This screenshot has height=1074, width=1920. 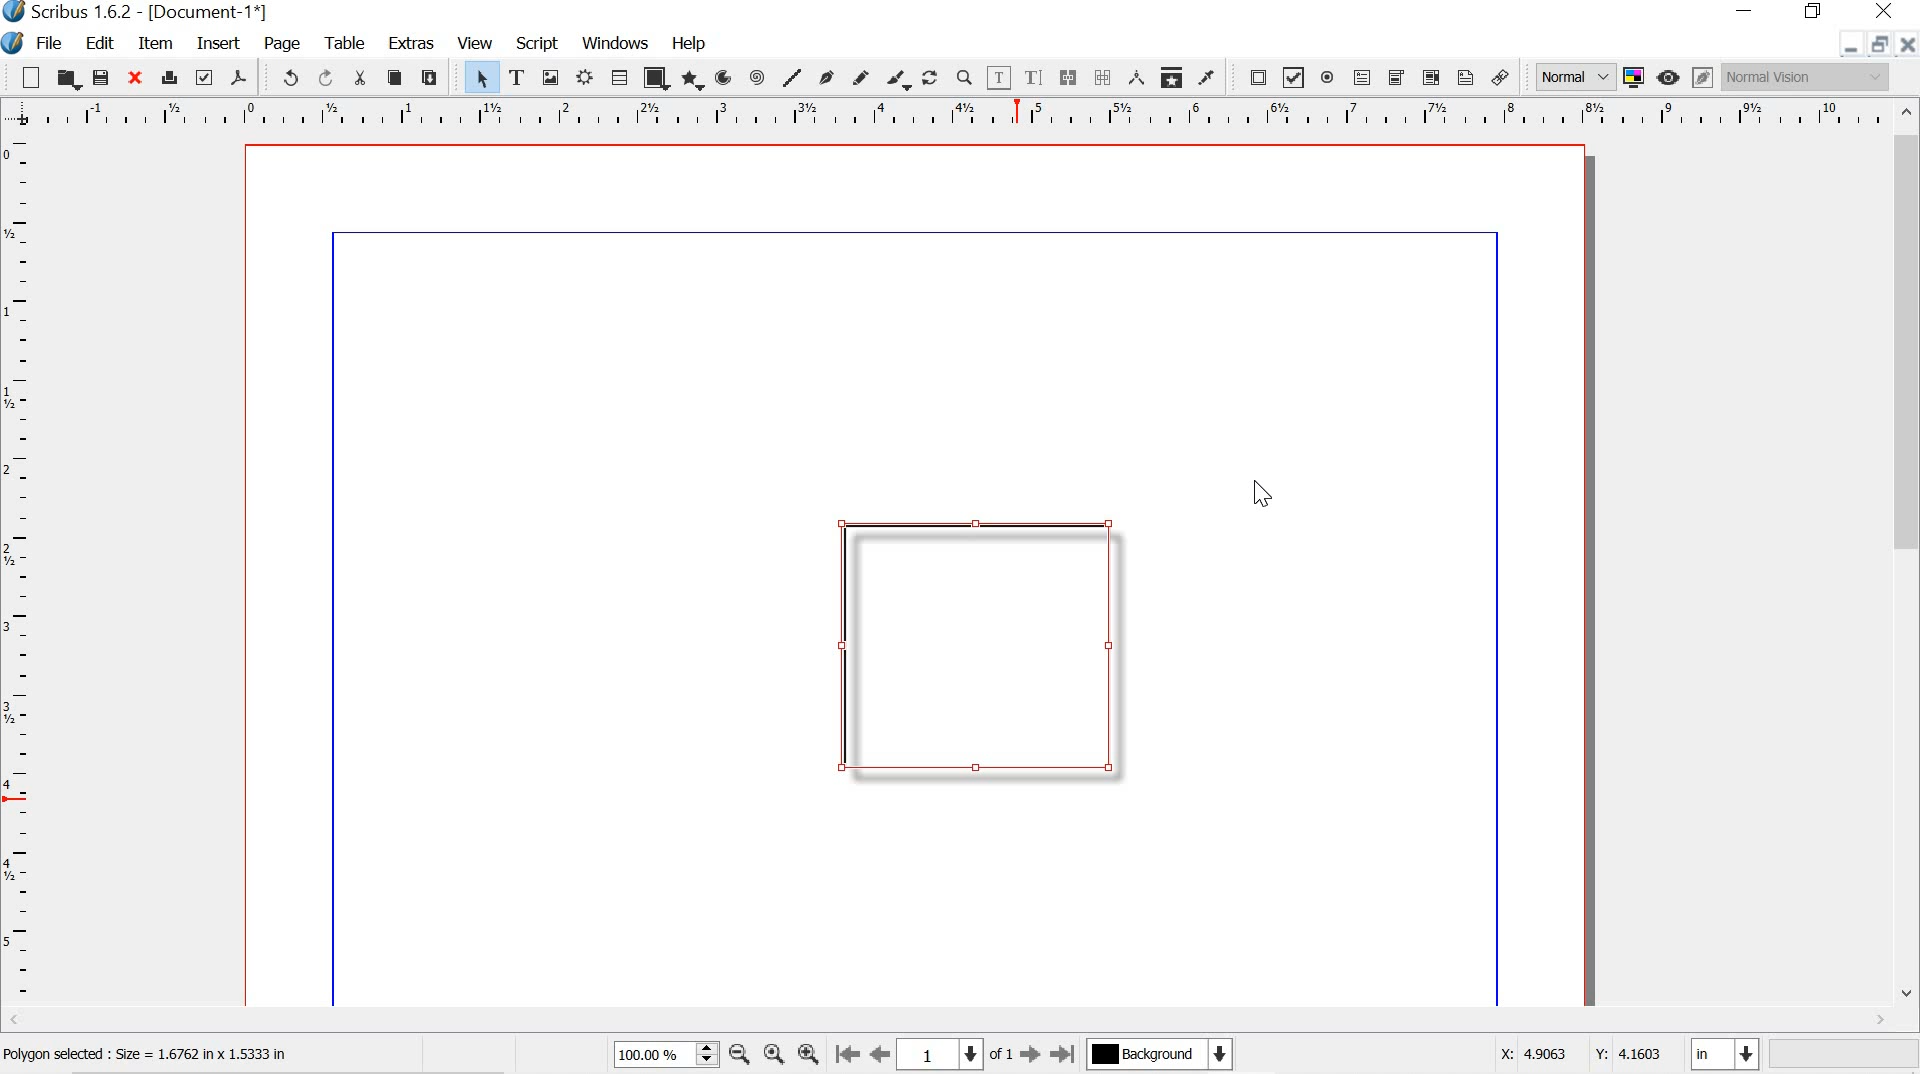 I want to click on select item, so click(x=482, y=78).